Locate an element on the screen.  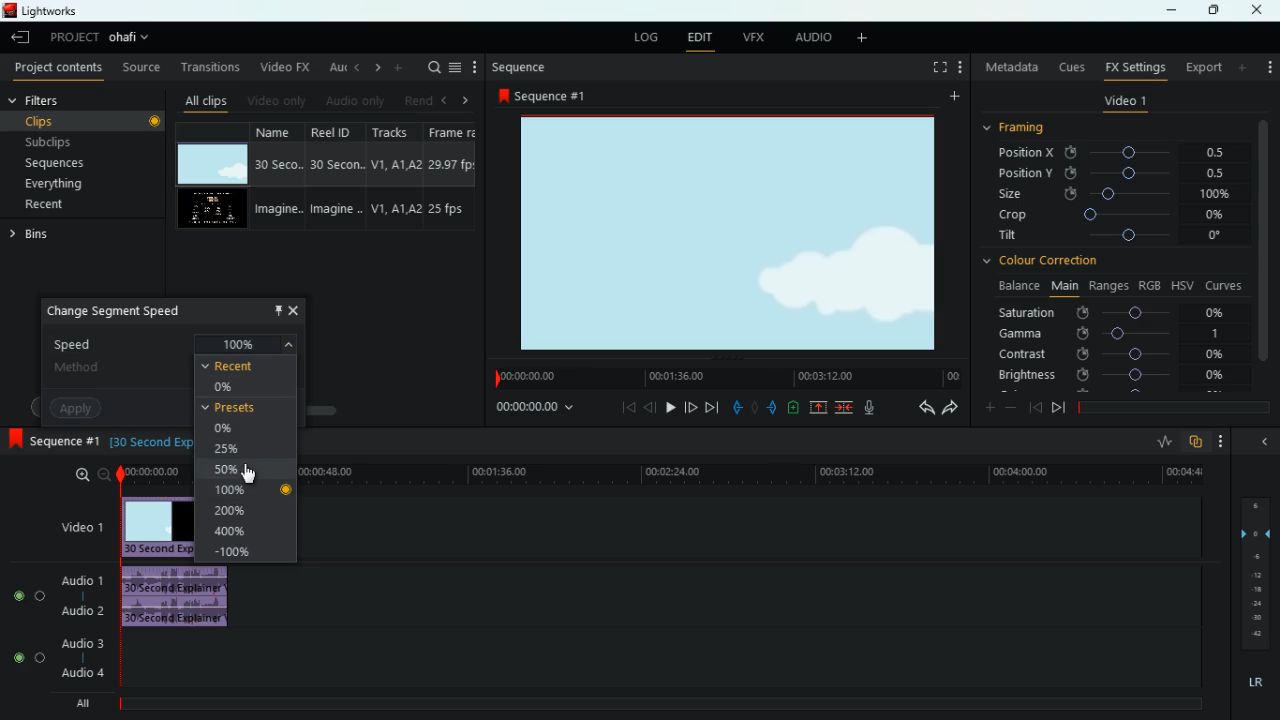
image is located at coordinates (727, 232).